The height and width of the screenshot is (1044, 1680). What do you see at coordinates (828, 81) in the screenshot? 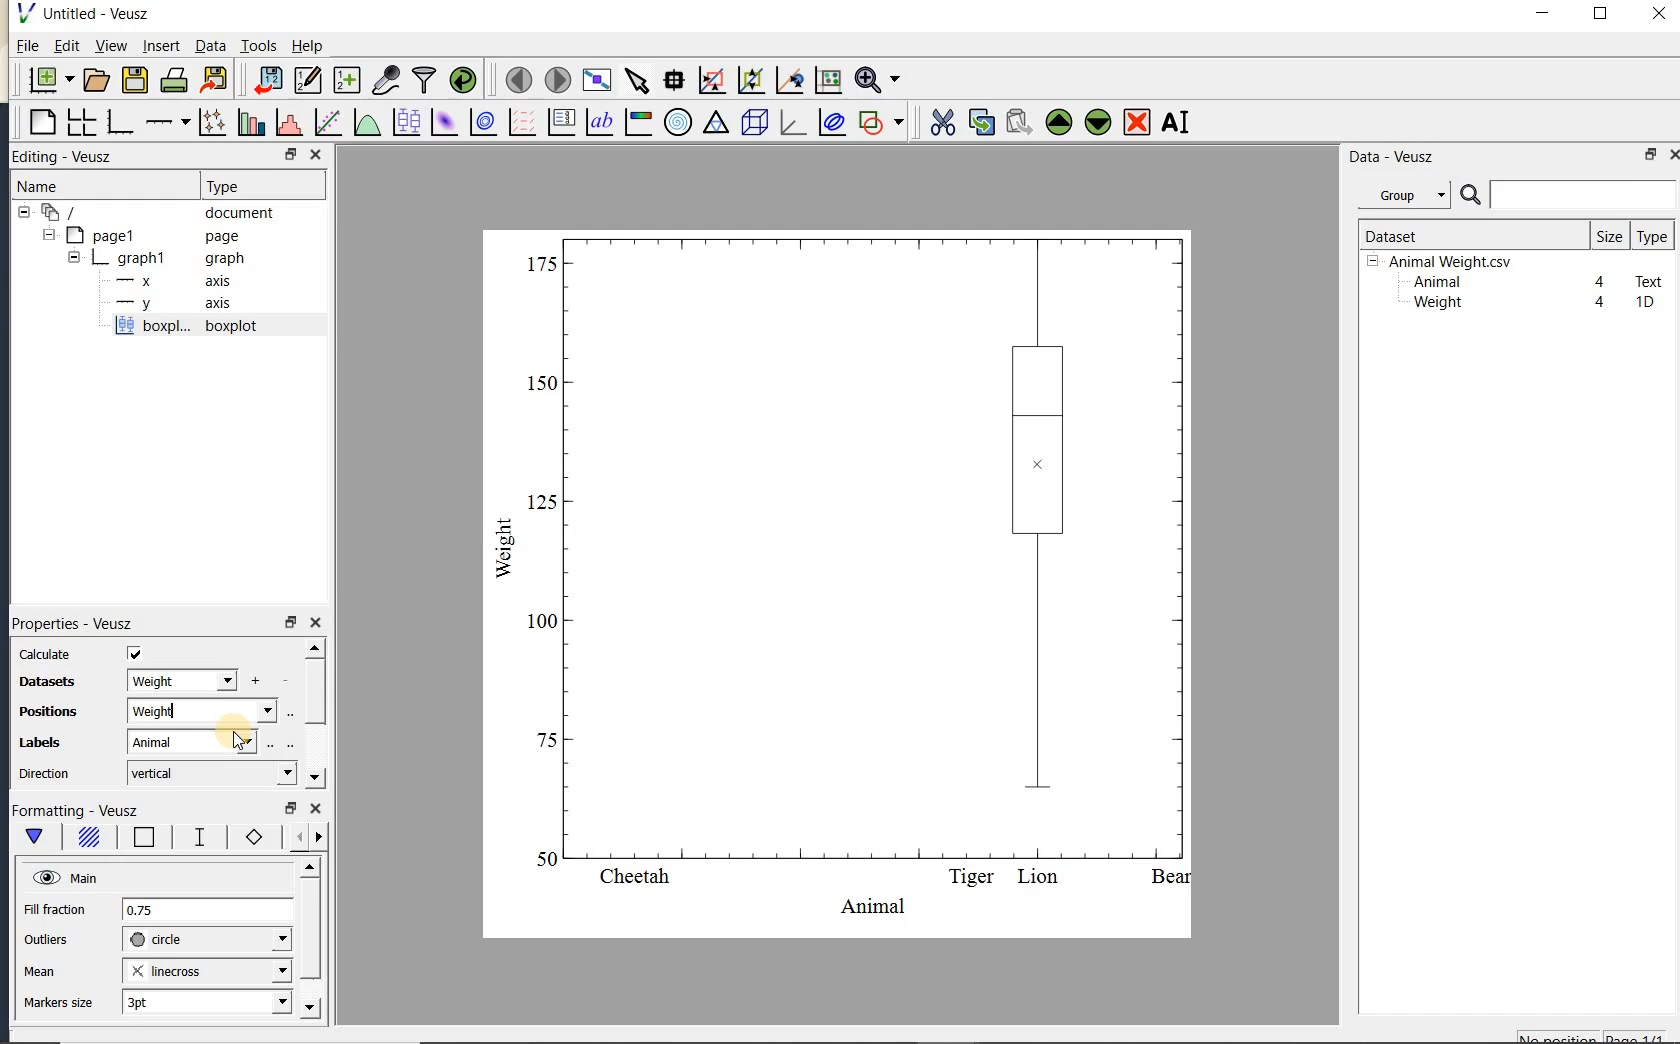
I see `click to reset graph axes` at bounding box center [828, 81].